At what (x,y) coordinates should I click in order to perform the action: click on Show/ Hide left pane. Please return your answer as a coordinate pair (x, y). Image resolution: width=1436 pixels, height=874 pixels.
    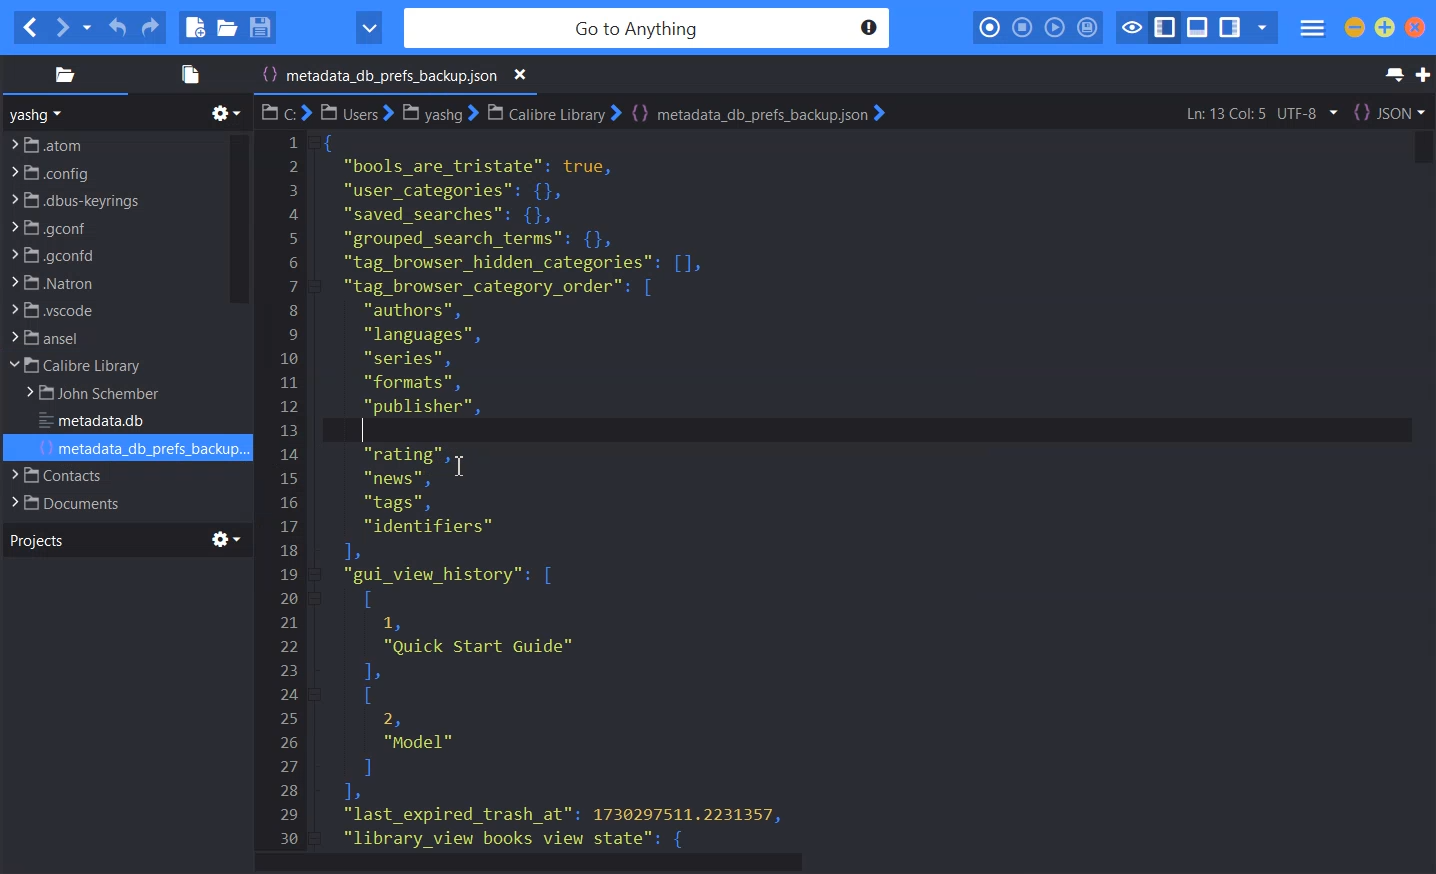
    Looking at the image, I should click on (1165, 28).